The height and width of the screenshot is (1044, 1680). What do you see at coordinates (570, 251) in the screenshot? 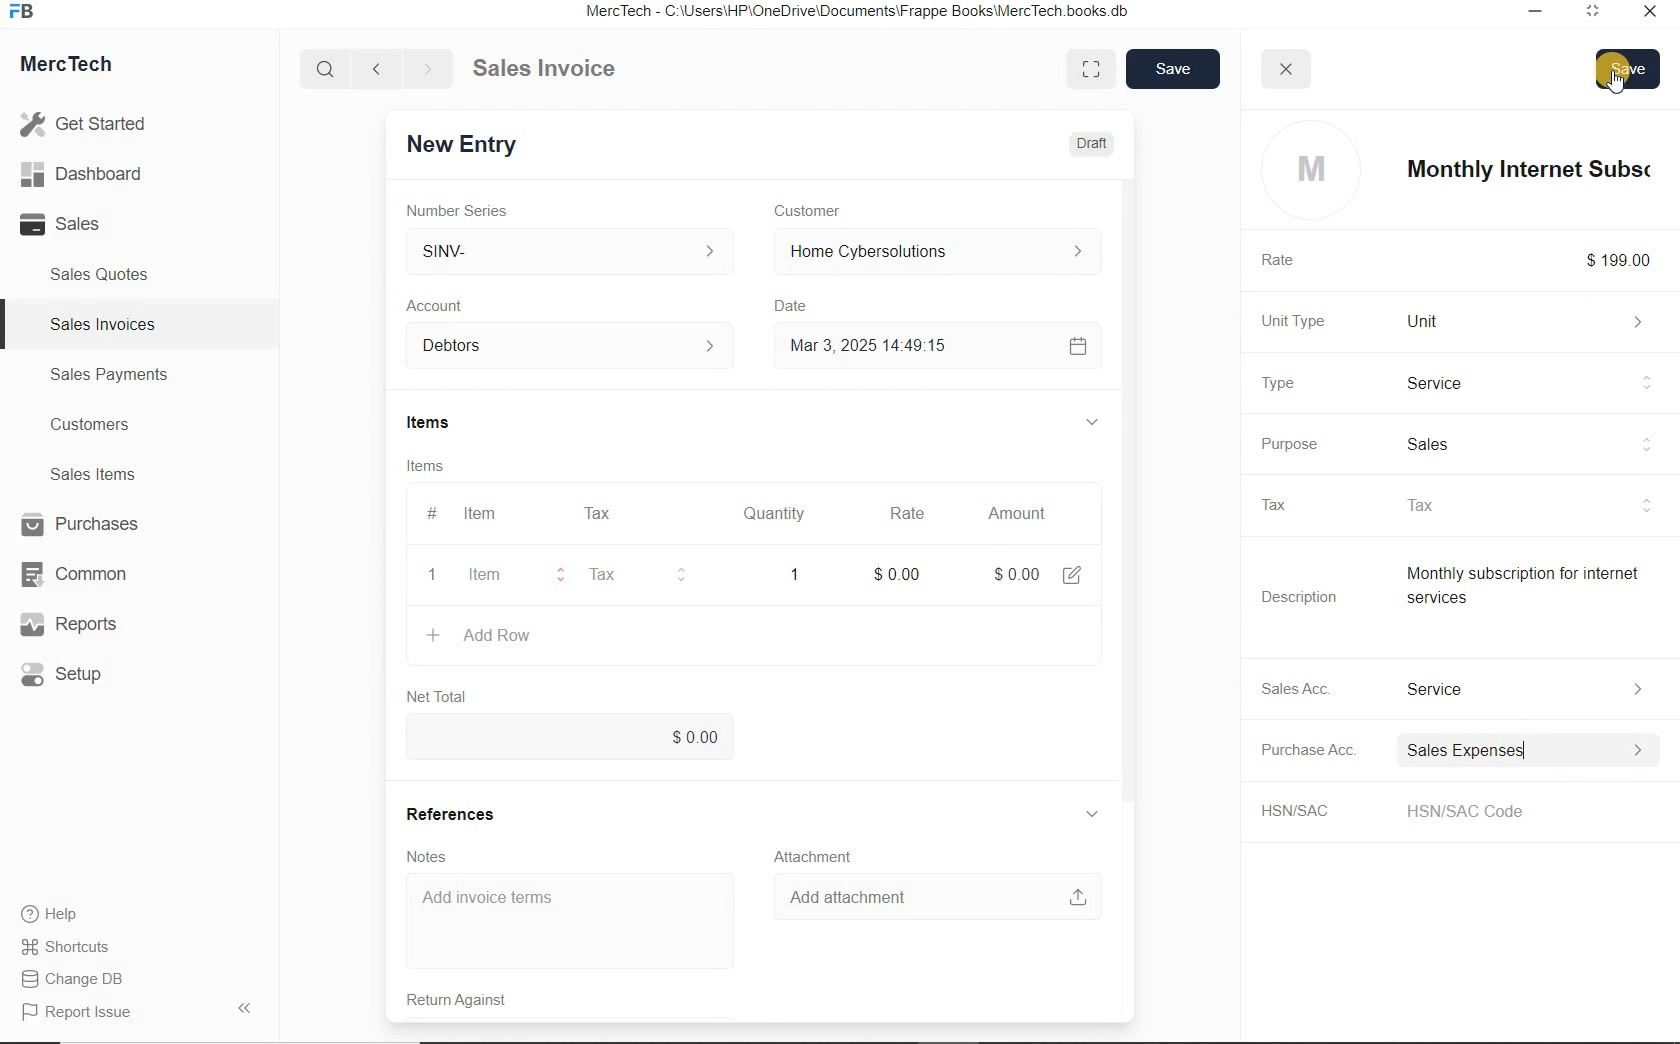
I see `SINV-` at bounding box center [570, 251].